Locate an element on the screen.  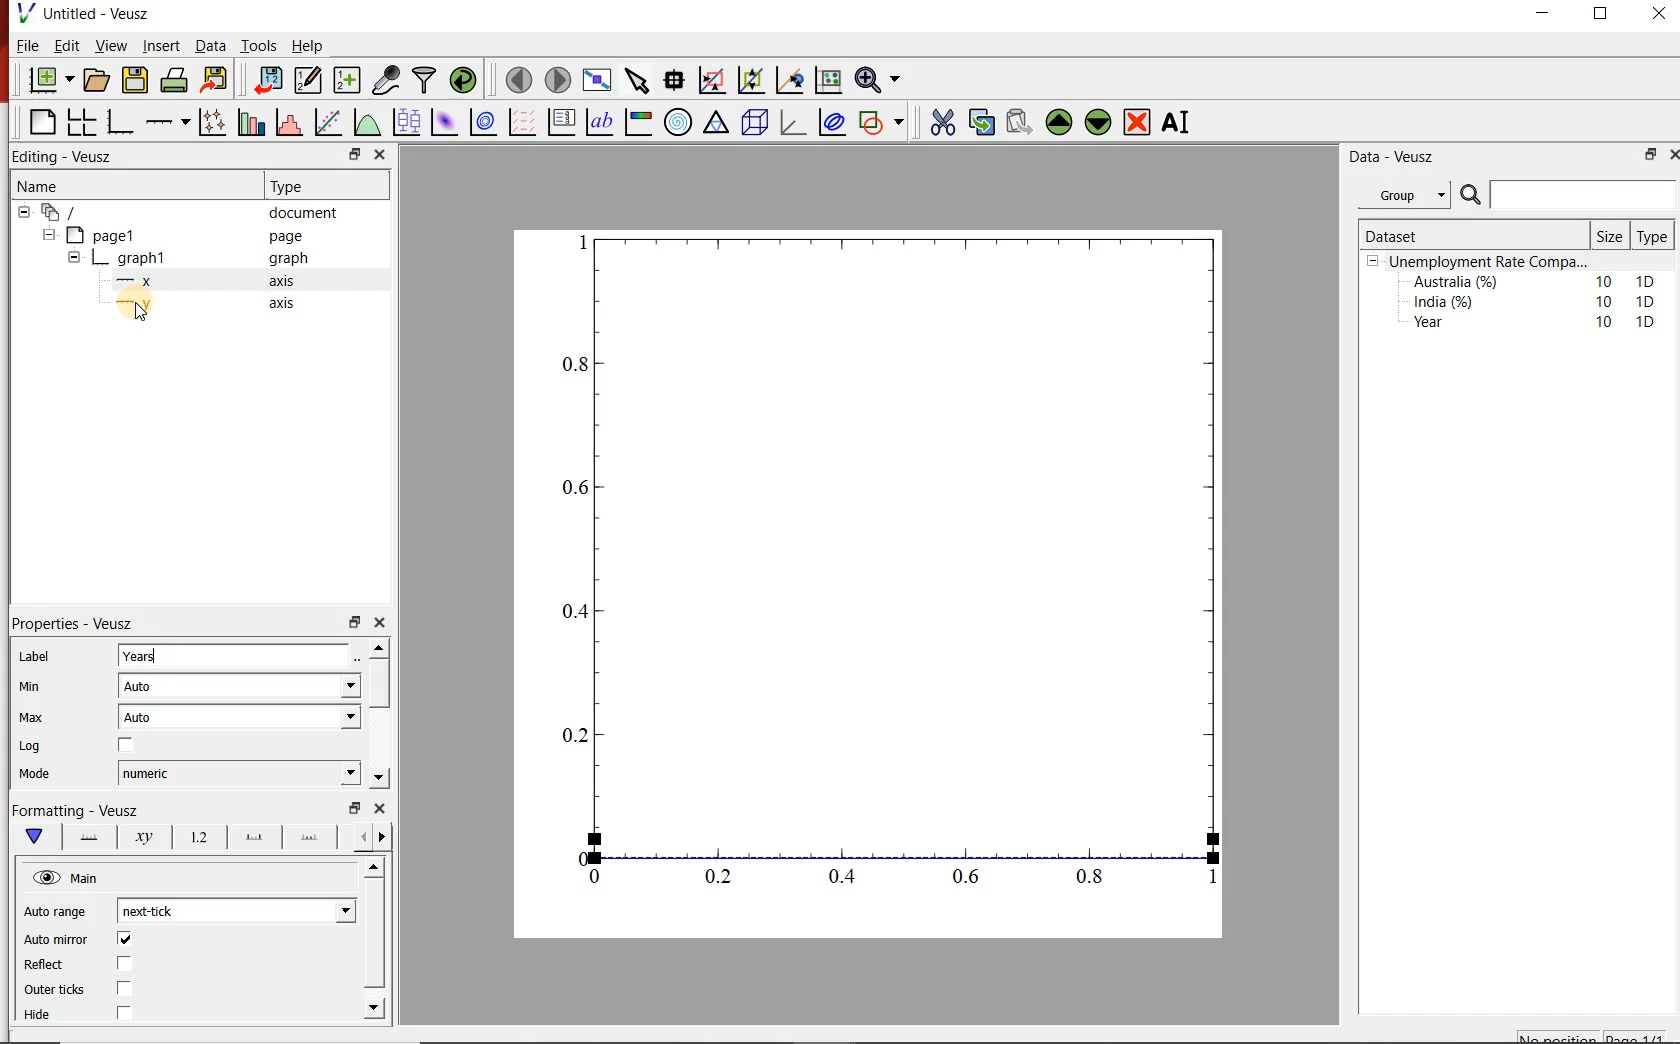
add an axis is located at coordinates (166, 122).